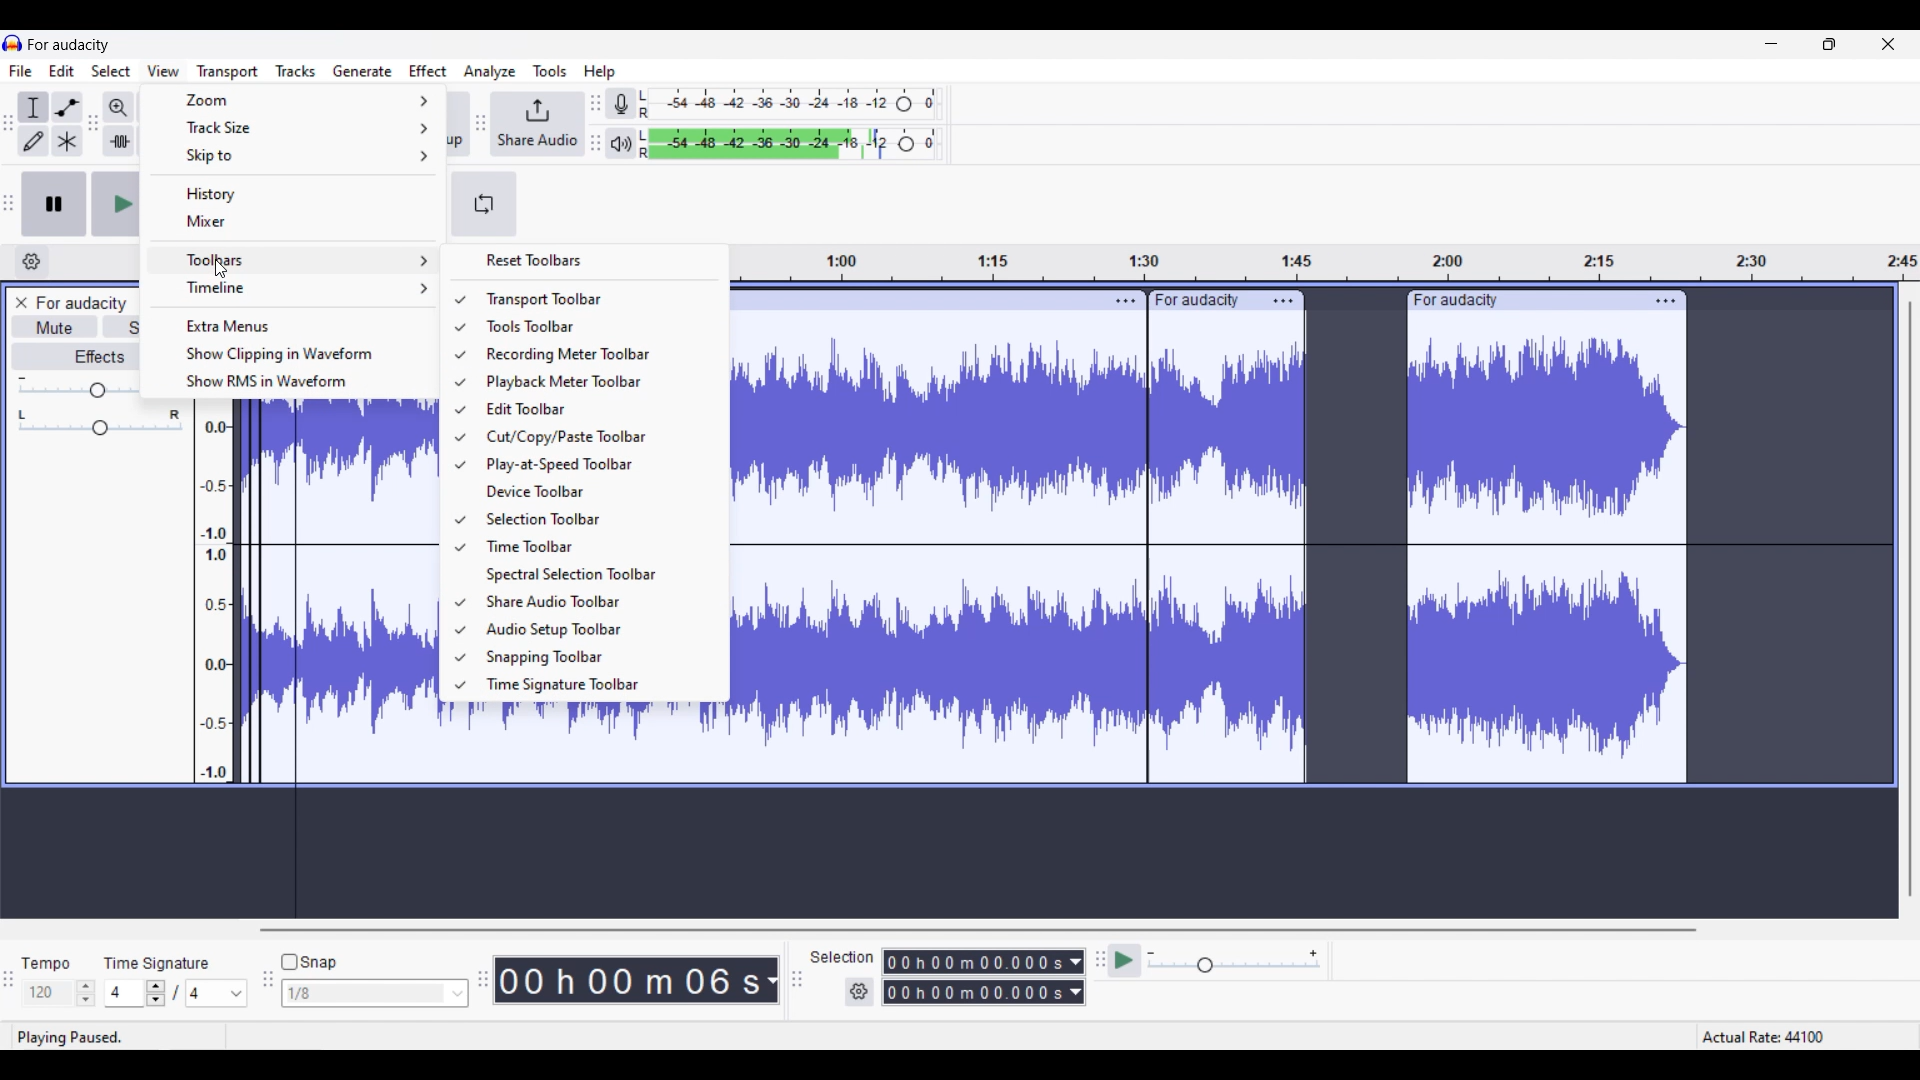  Describe the element at coordinates (227, 72) in the screenshot. I see `Transport menu` at that location.